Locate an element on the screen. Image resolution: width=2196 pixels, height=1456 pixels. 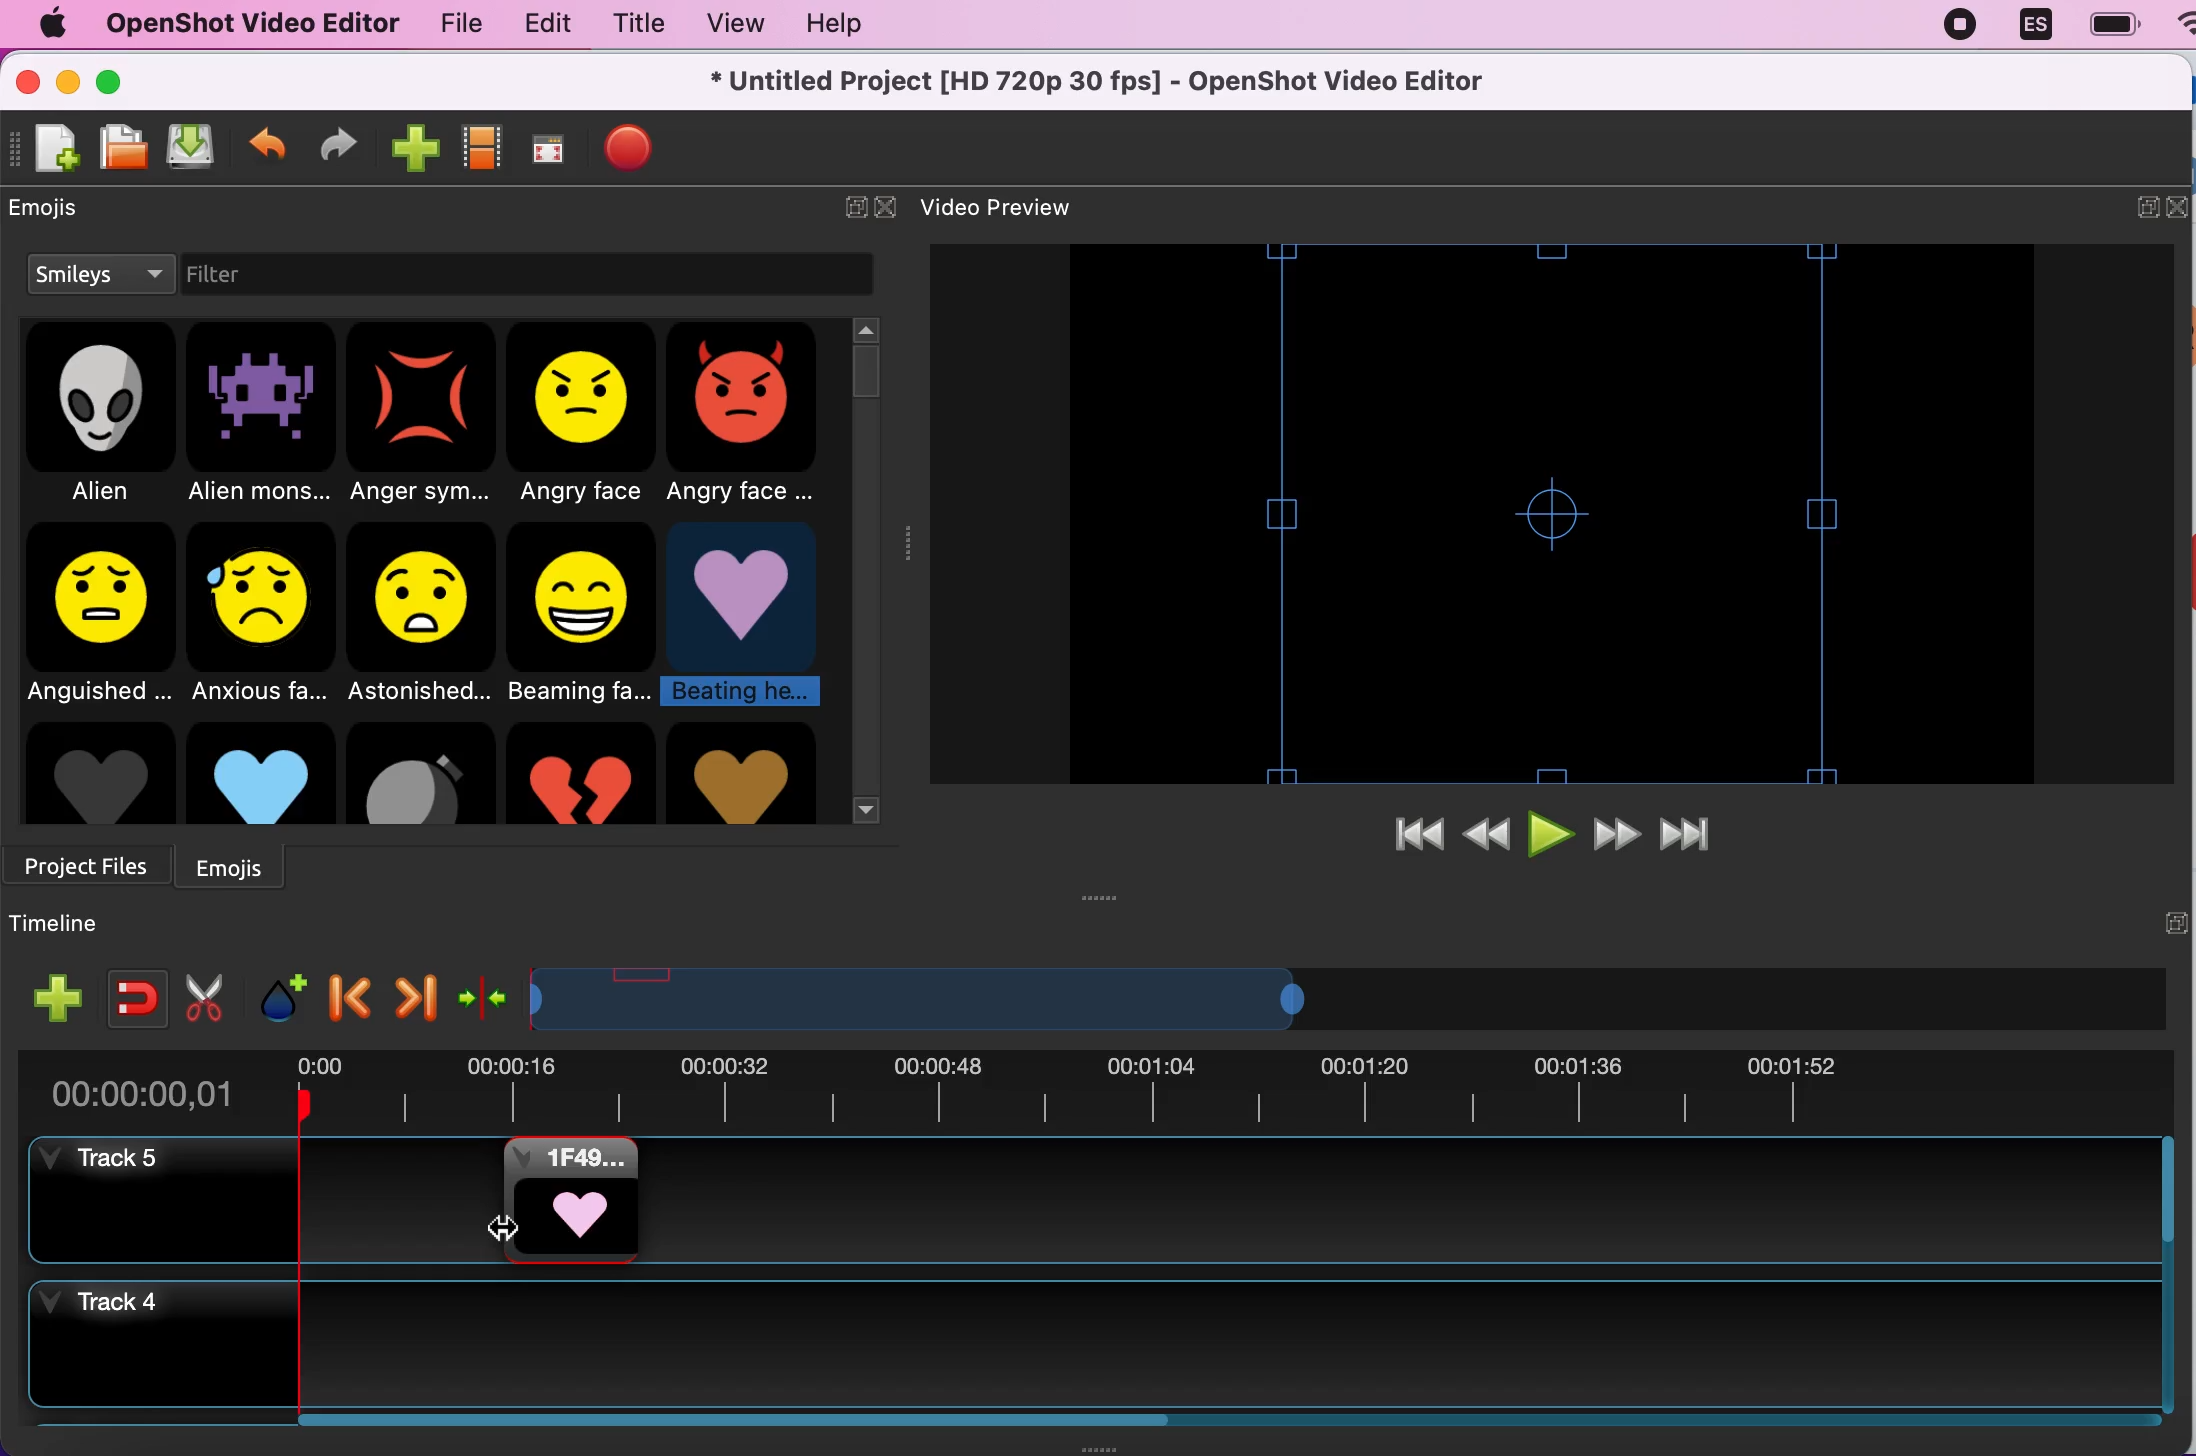
time duration is located at coordinates (1093, 1092).